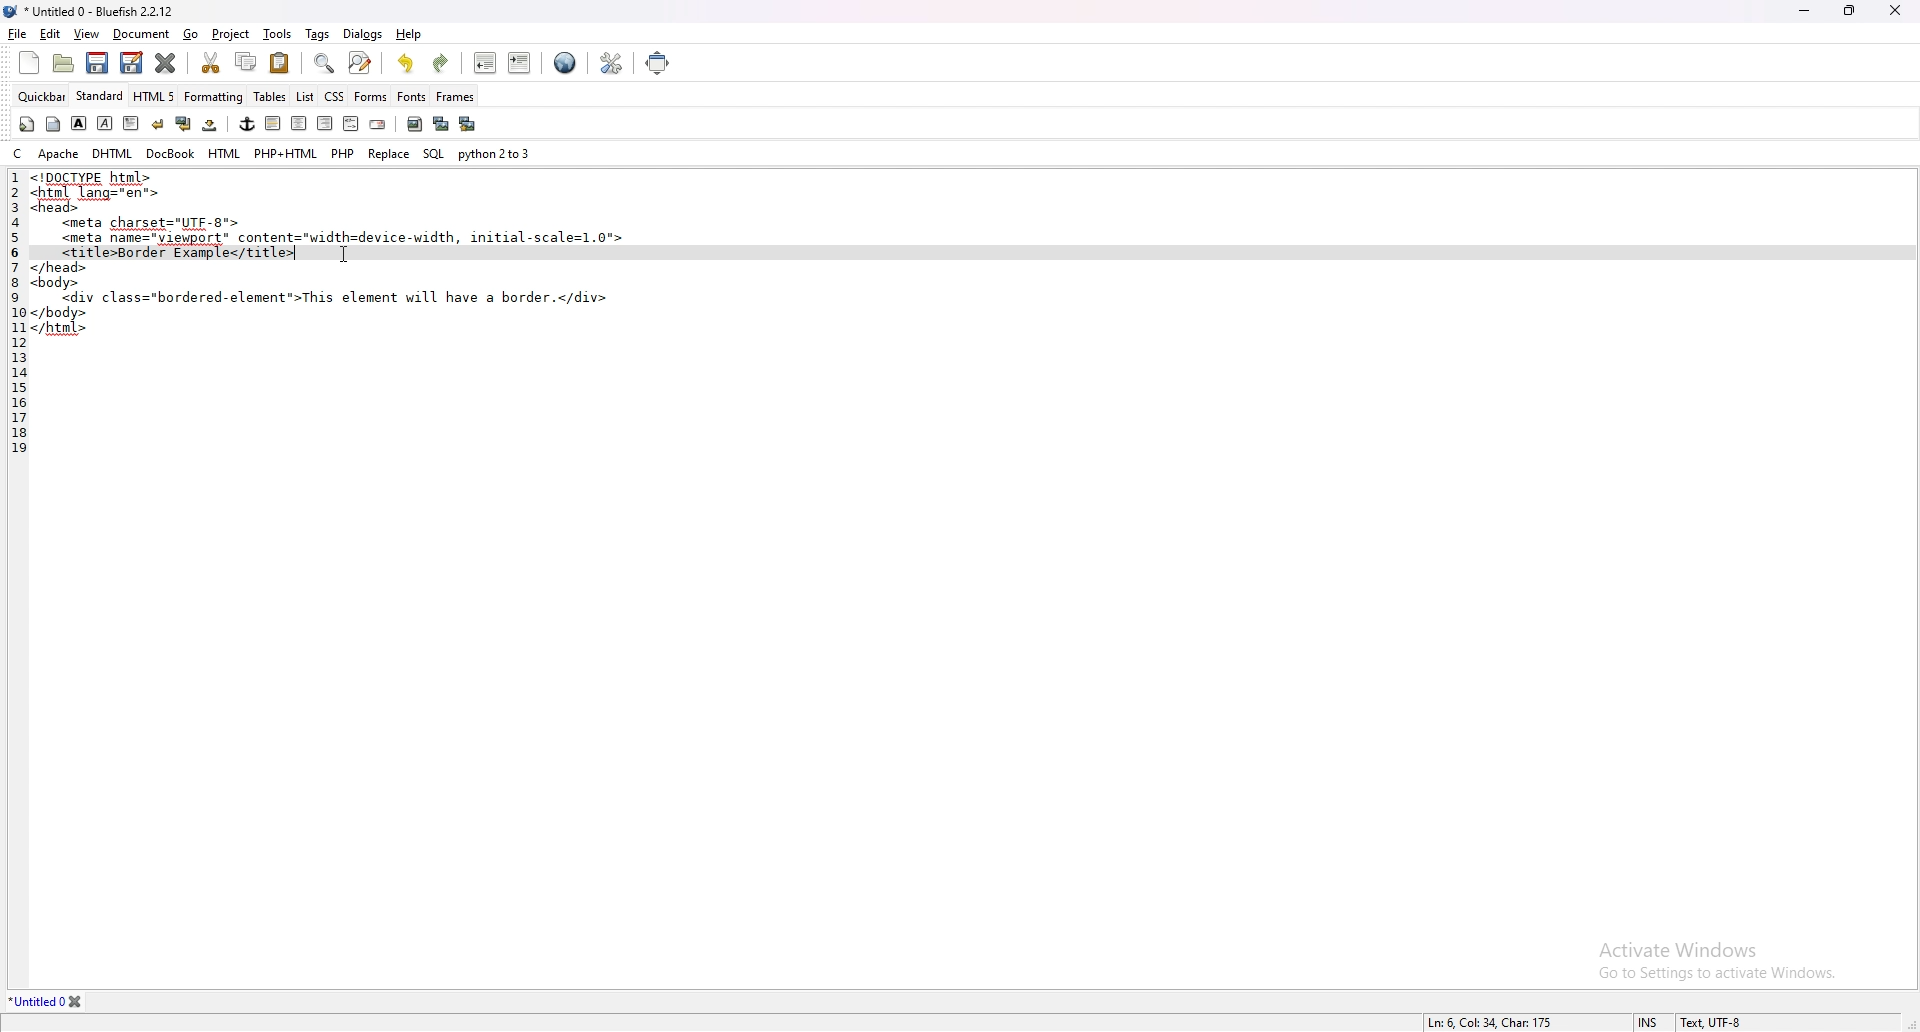 The height and width of the screenshot is (1032, 1920). I want to click on edit preference, so click(608, 64).